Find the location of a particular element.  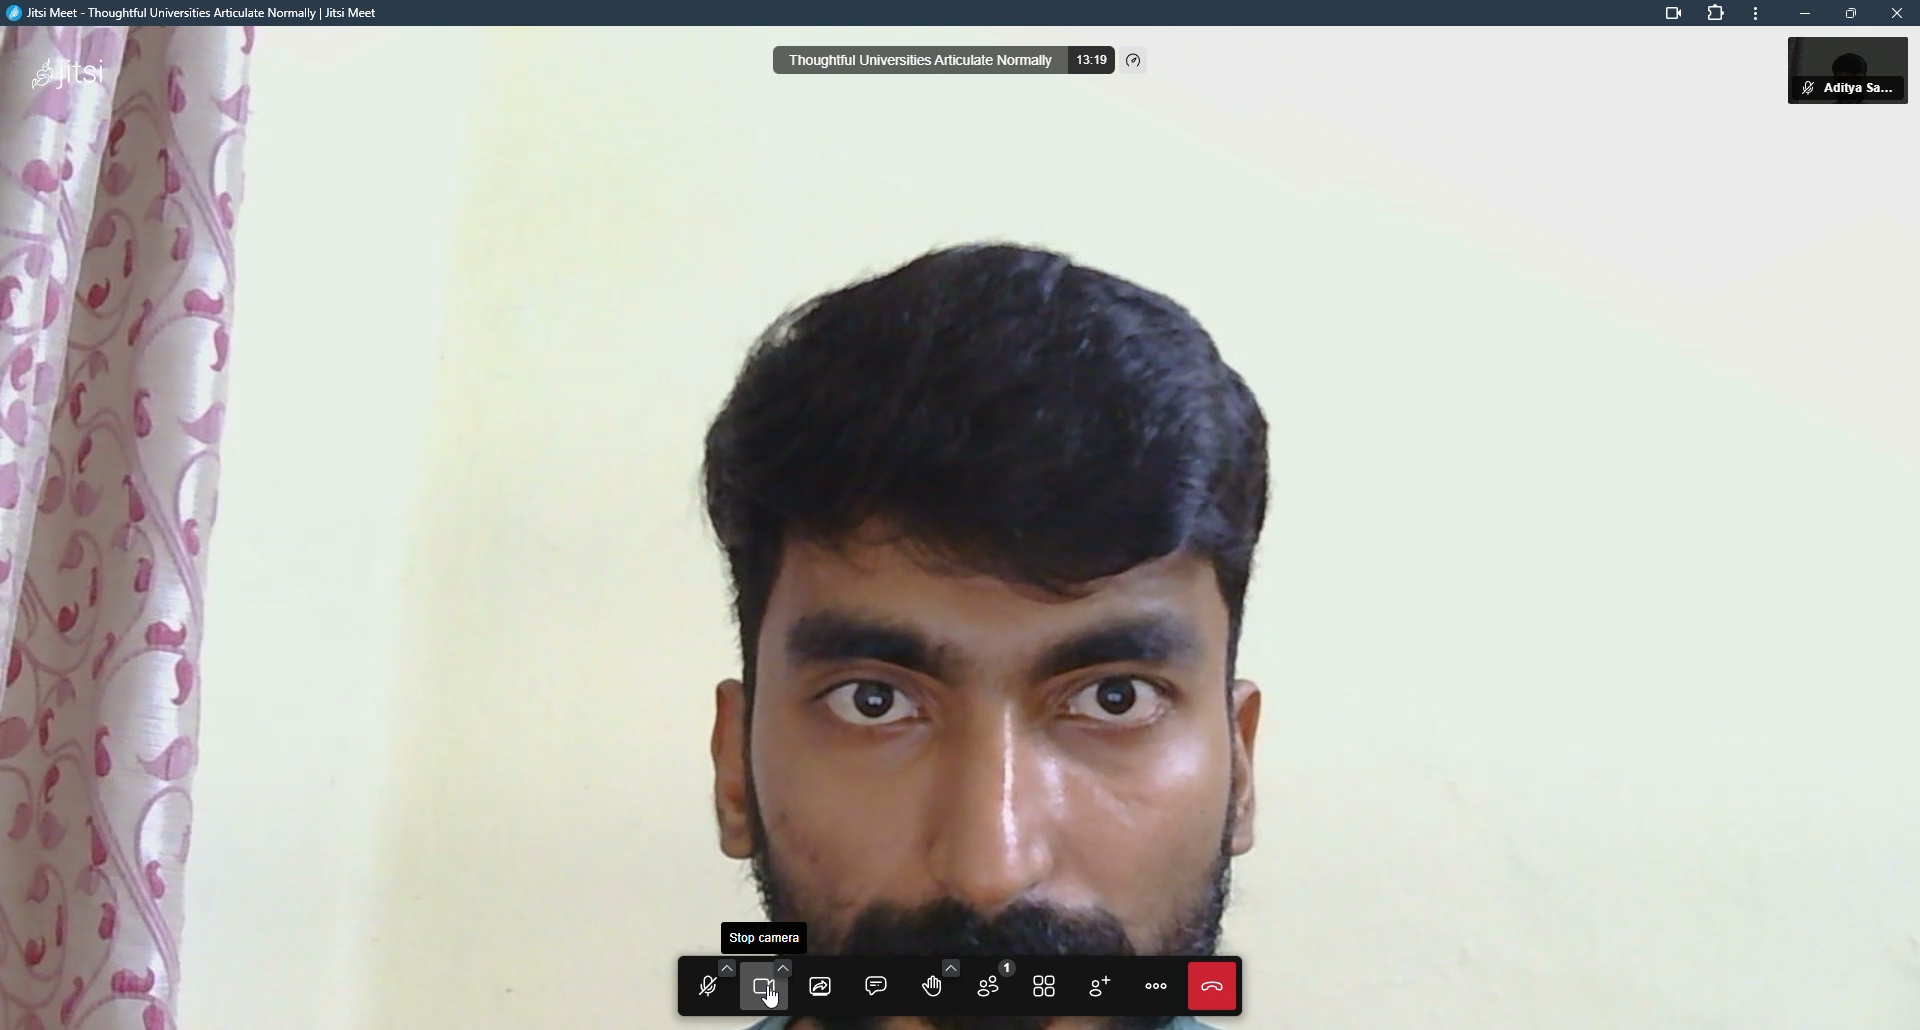

participants is located at coordinates (992, 983).